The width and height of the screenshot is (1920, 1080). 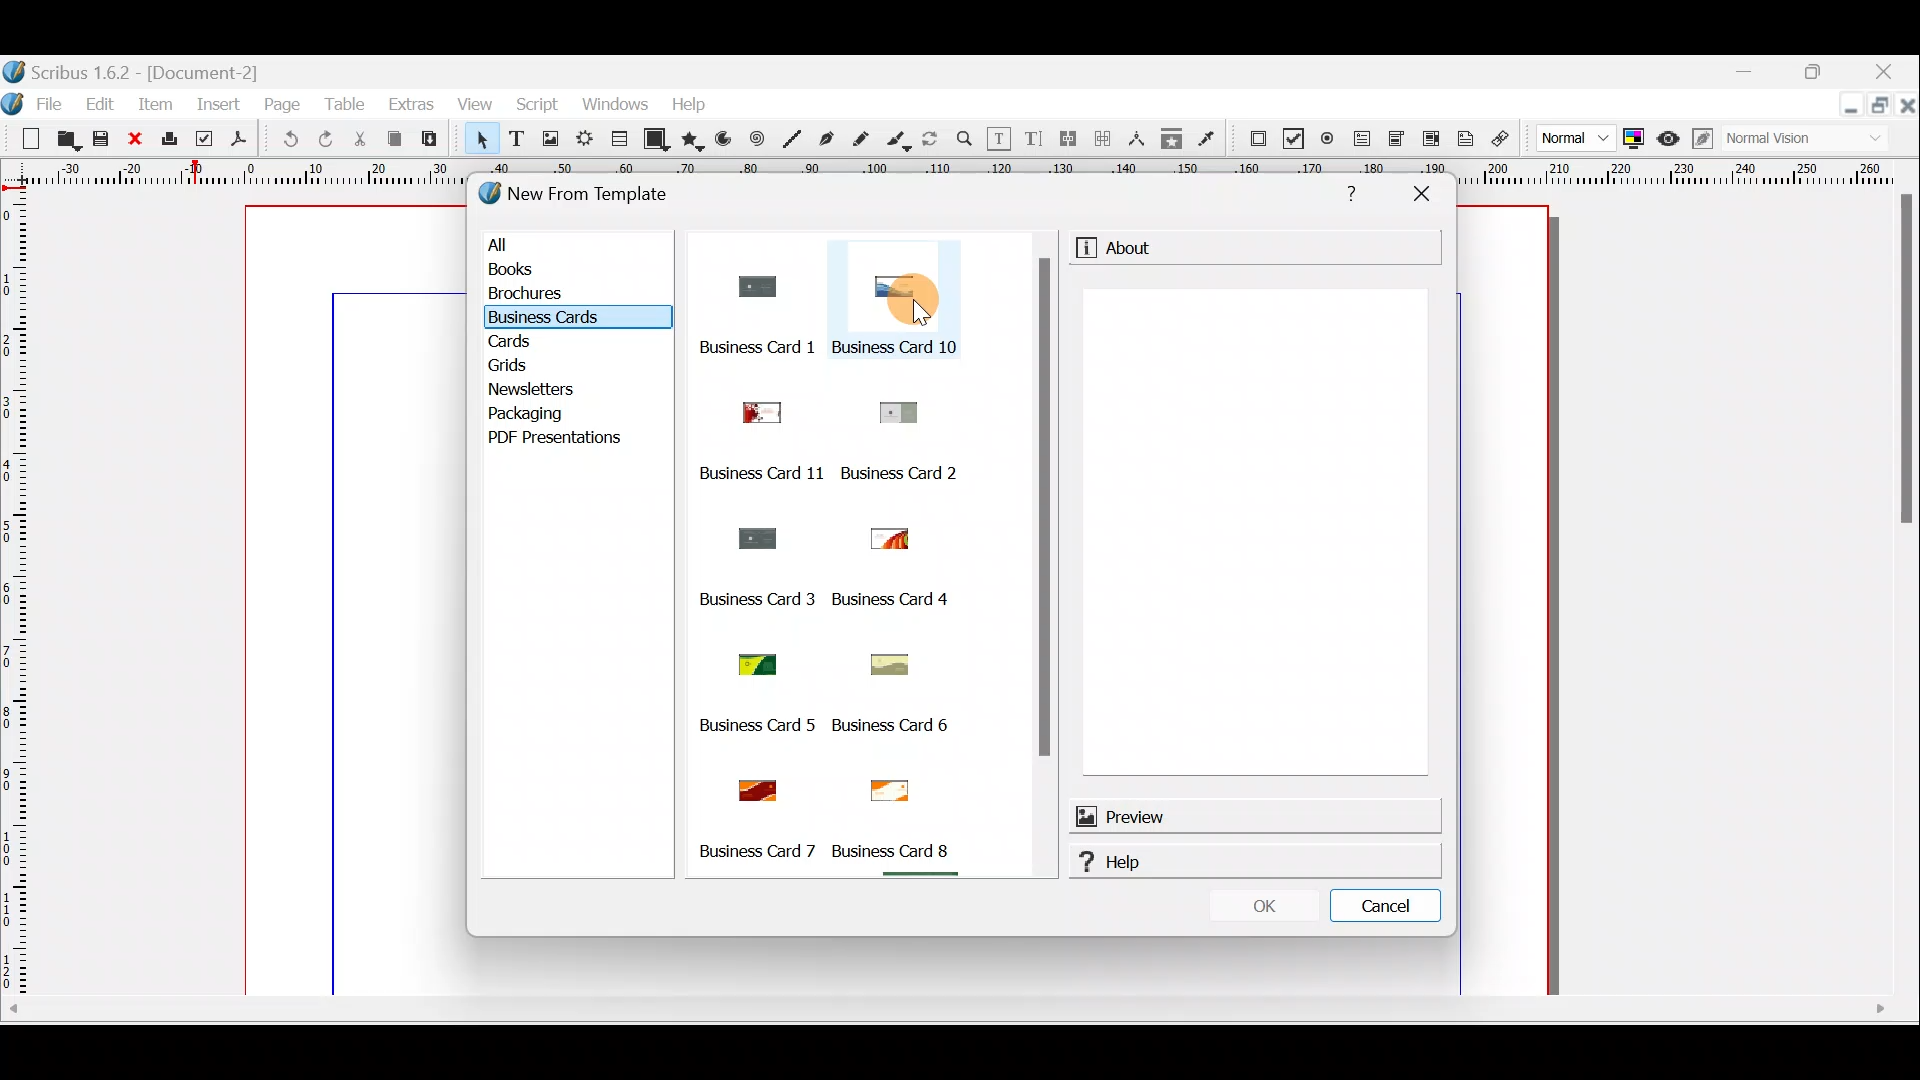 I want to click on Grids, so click(x=529, y=366).